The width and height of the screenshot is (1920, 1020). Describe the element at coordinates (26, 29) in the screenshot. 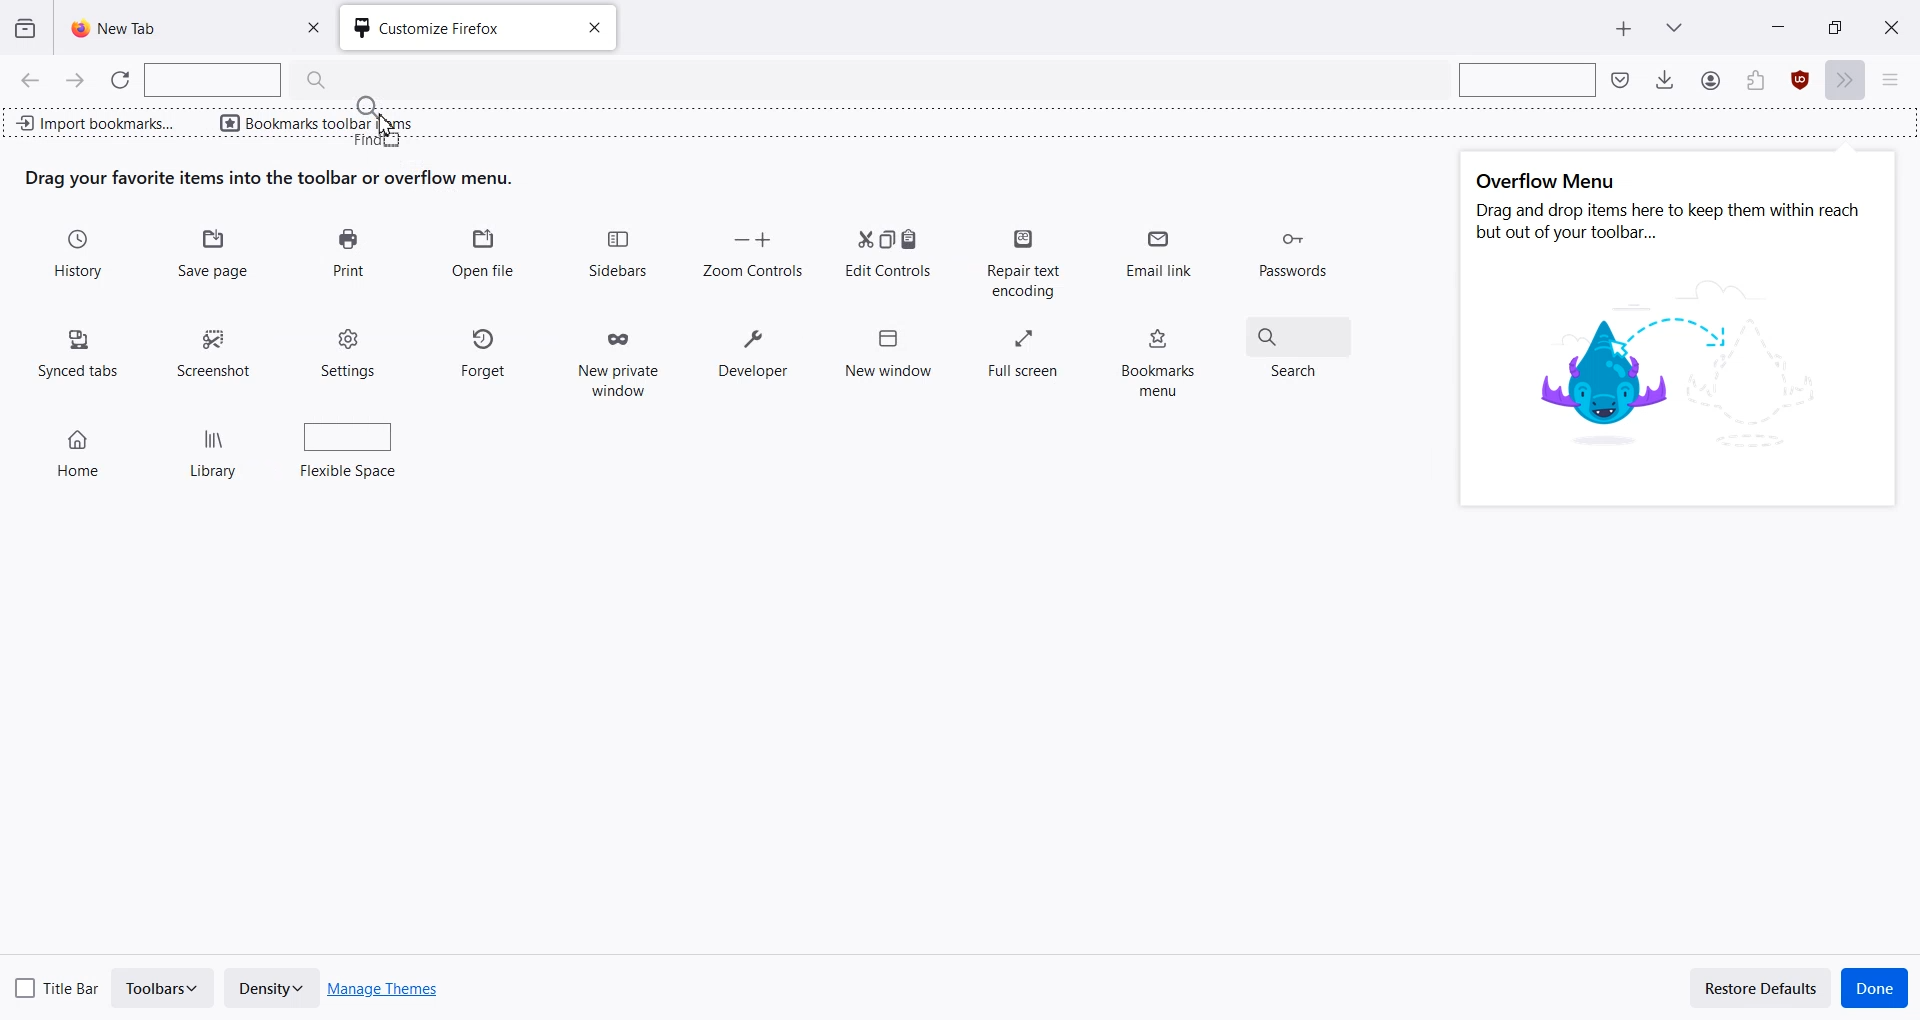

I see `View recent browsing` at that location.